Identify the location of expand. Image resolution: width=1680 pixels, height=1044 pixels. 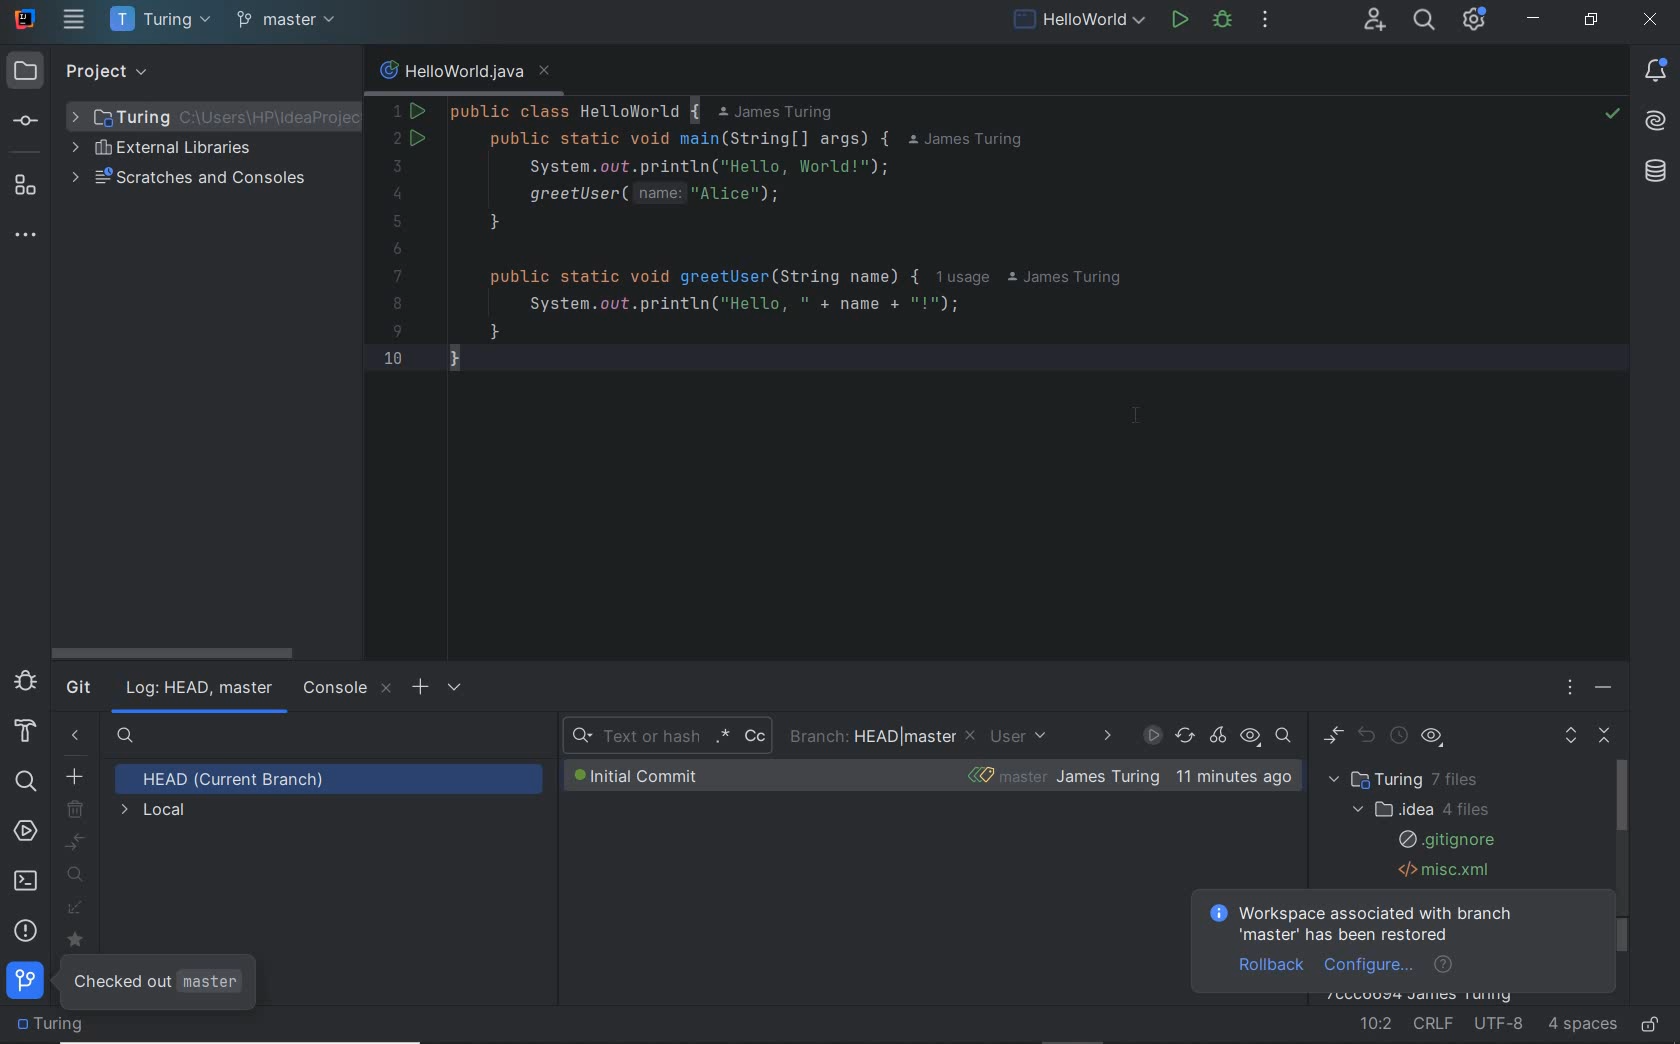
(240, 72).